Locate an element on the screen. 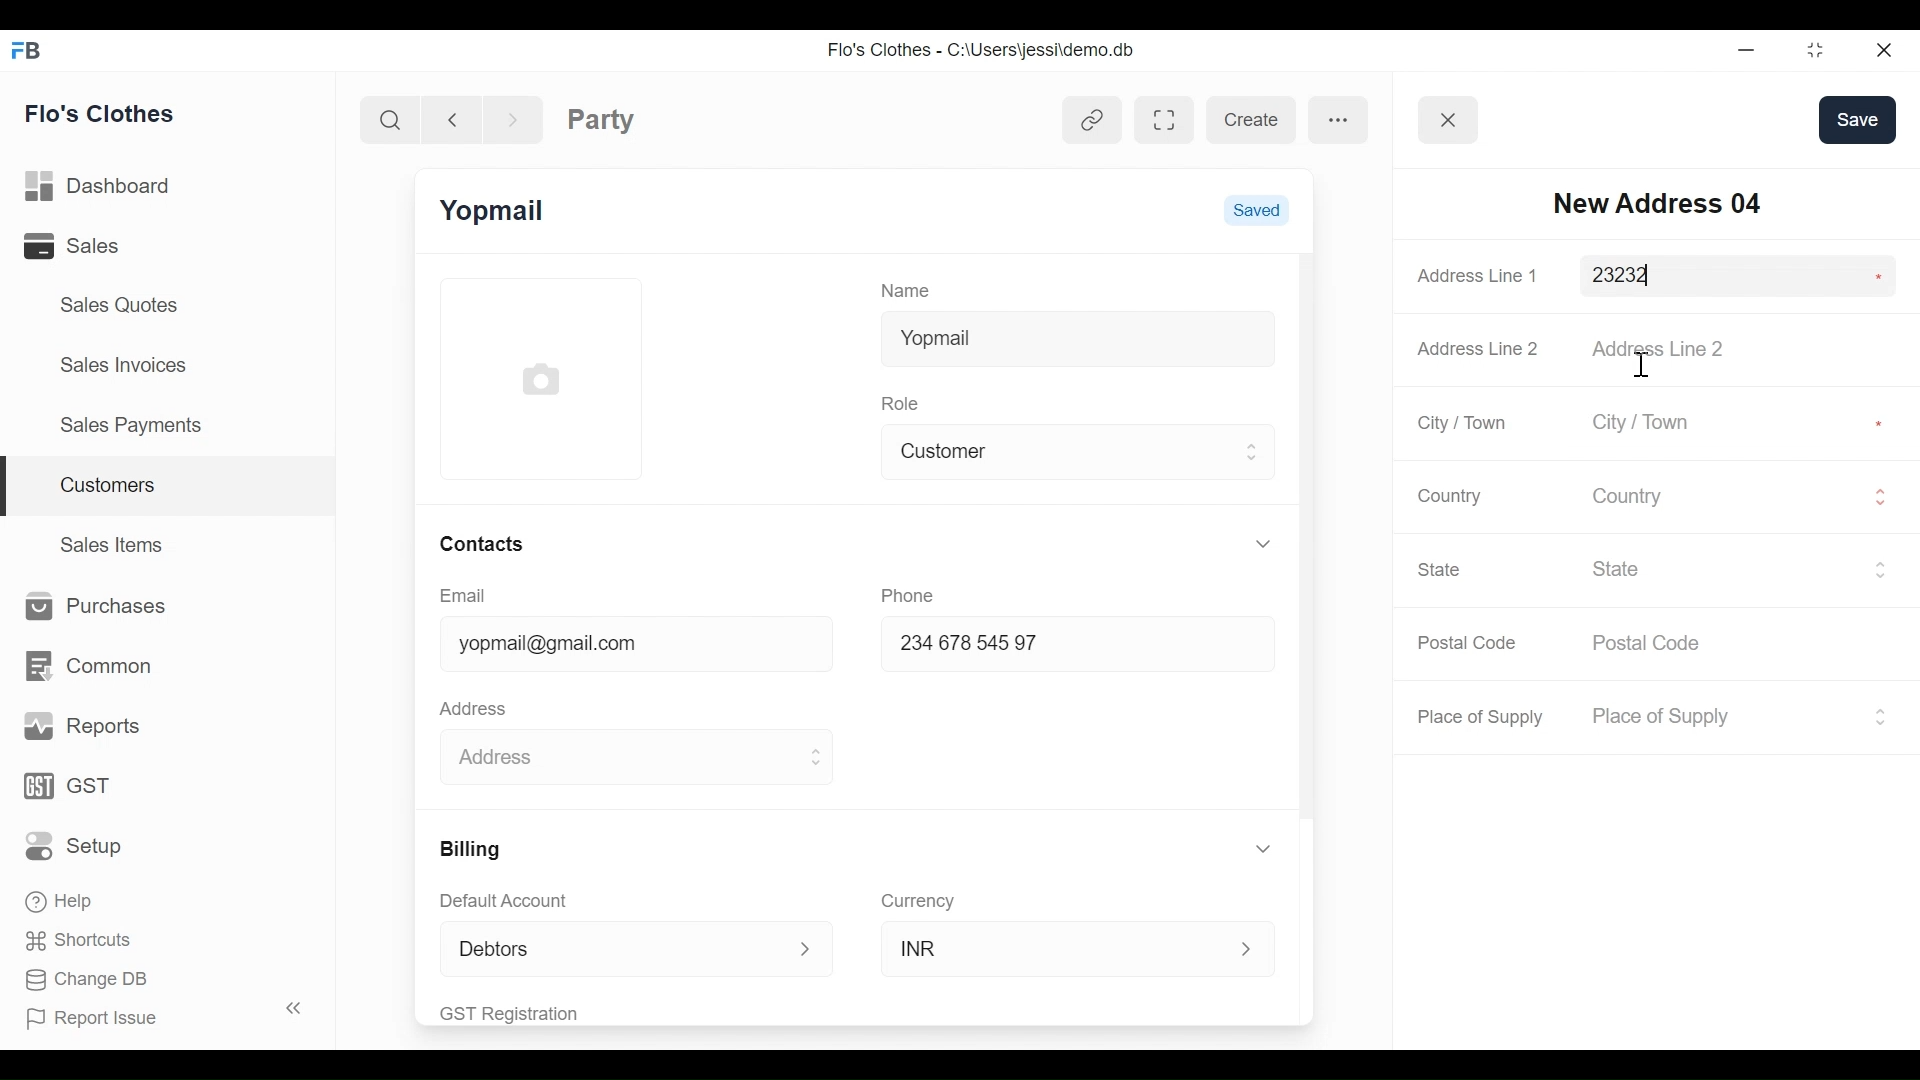 This screenshot has height=1080, width=1920. Phone is located at coordinates (914, 593).